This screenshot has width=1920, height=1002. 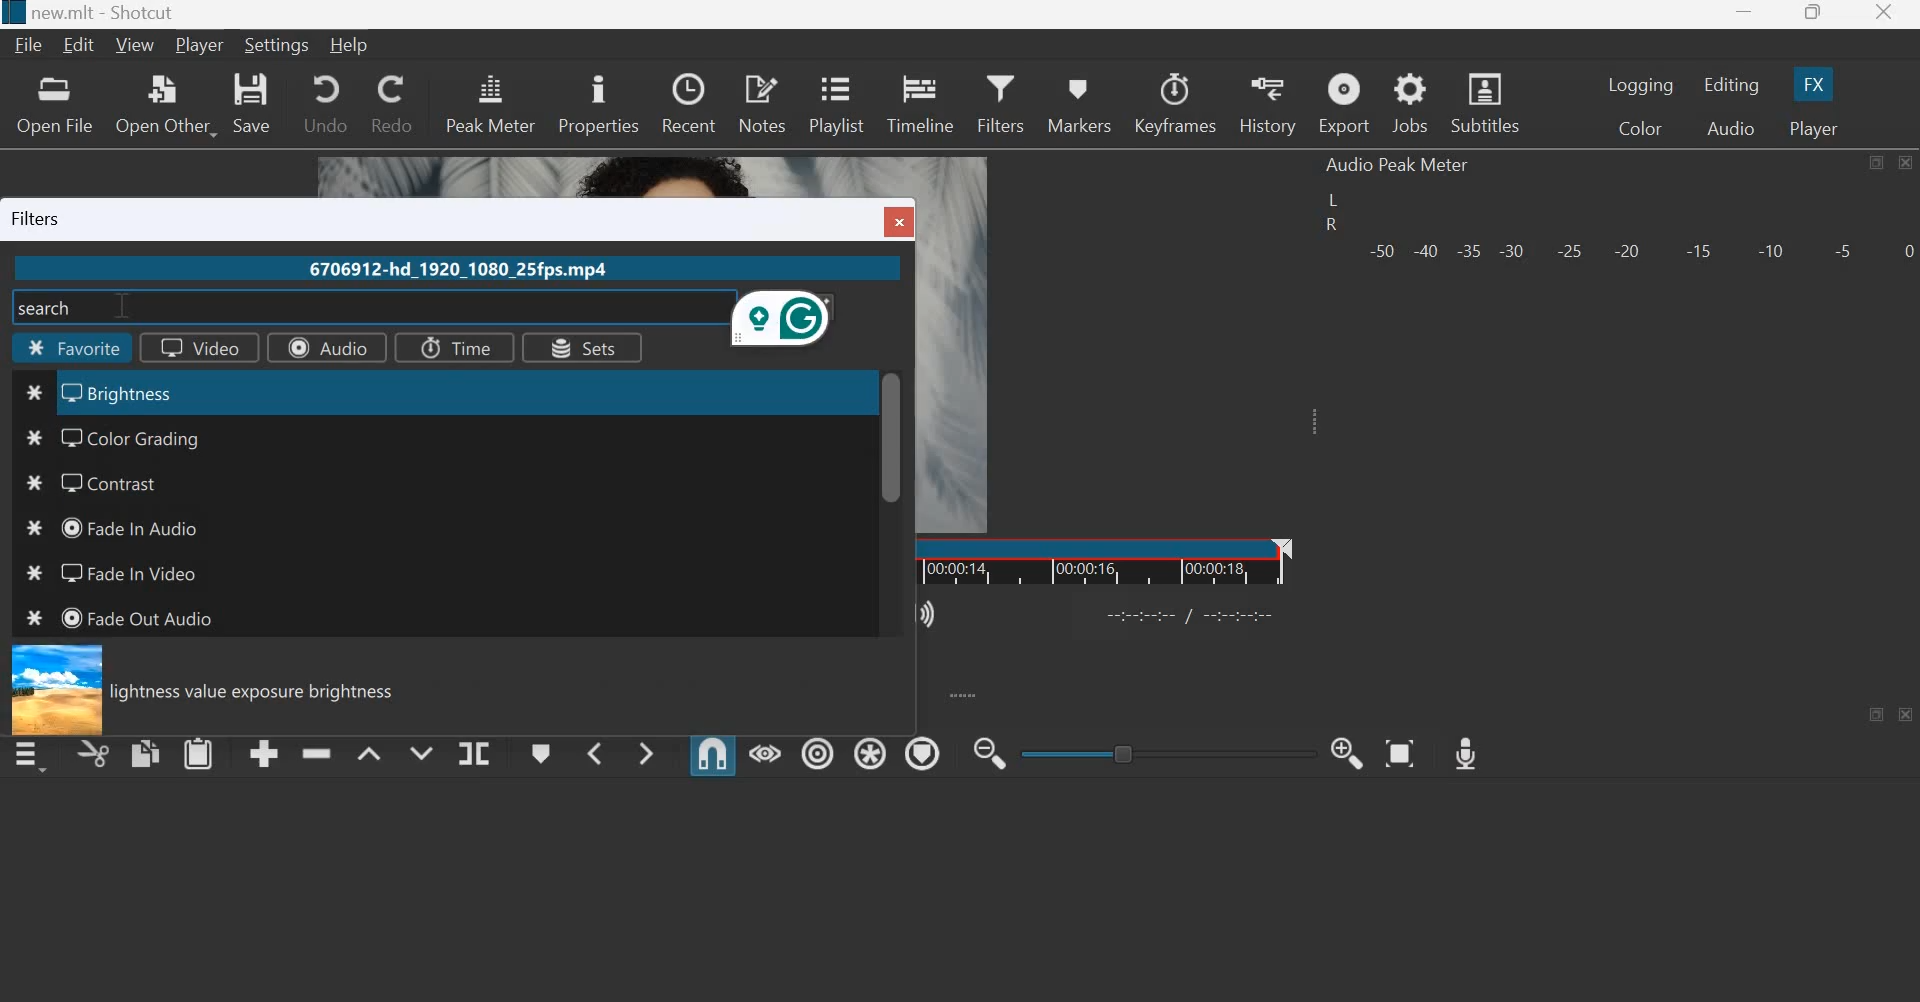 What do you see at coordinates (962, 694) in the screenshot?
I see `expand` at bounding box center [962, 694].